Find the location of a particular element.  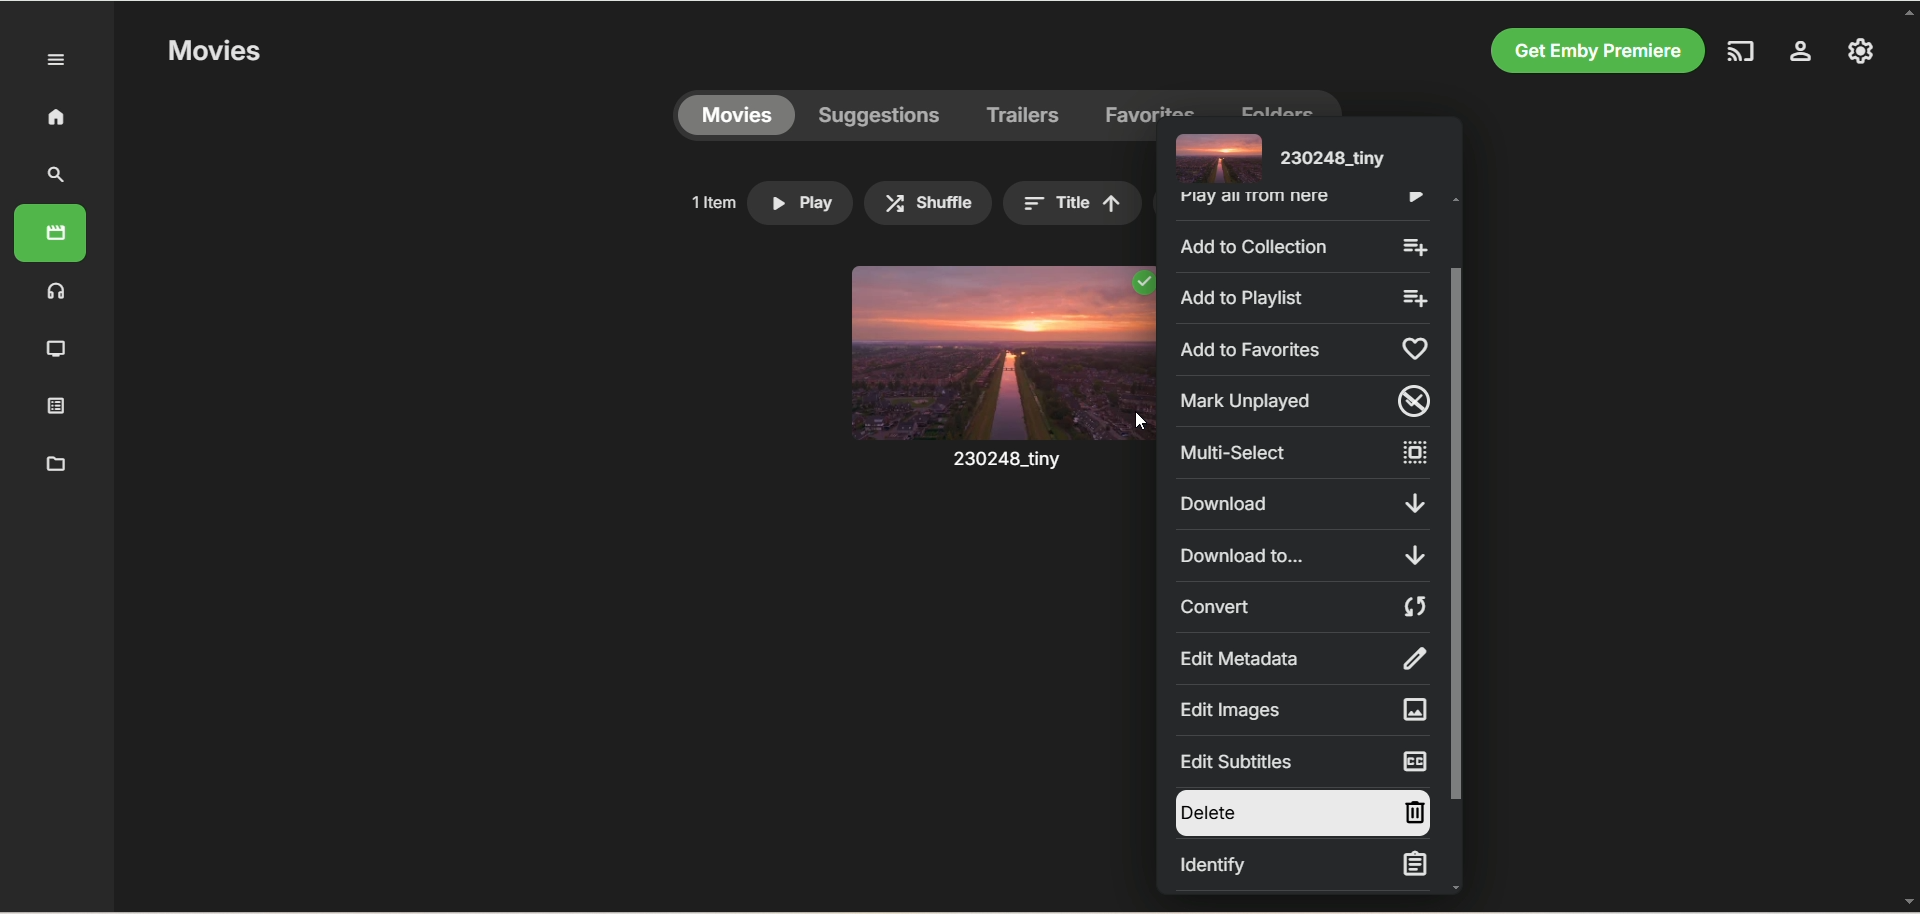

shuffle is located at coordinates (928, 203).